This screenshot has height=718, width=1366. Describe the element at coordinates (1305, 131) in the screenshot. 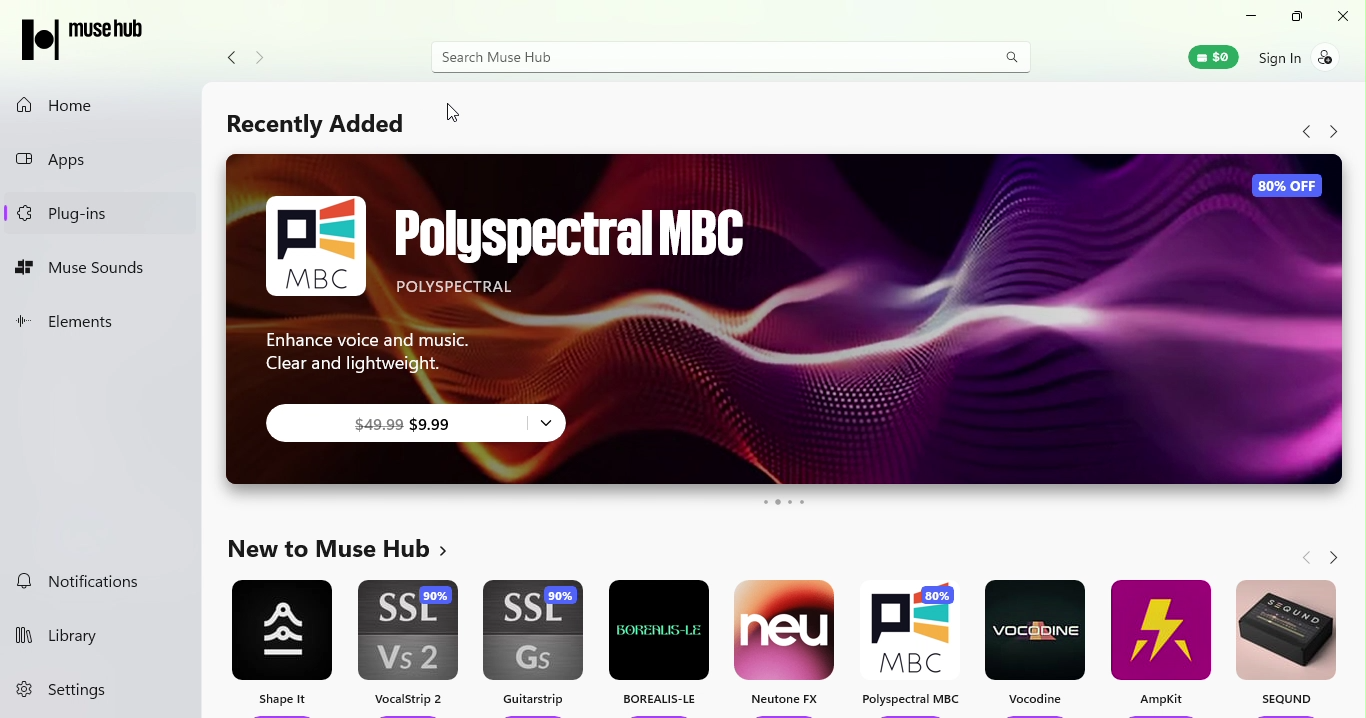

I see `Navigate back` at that location.